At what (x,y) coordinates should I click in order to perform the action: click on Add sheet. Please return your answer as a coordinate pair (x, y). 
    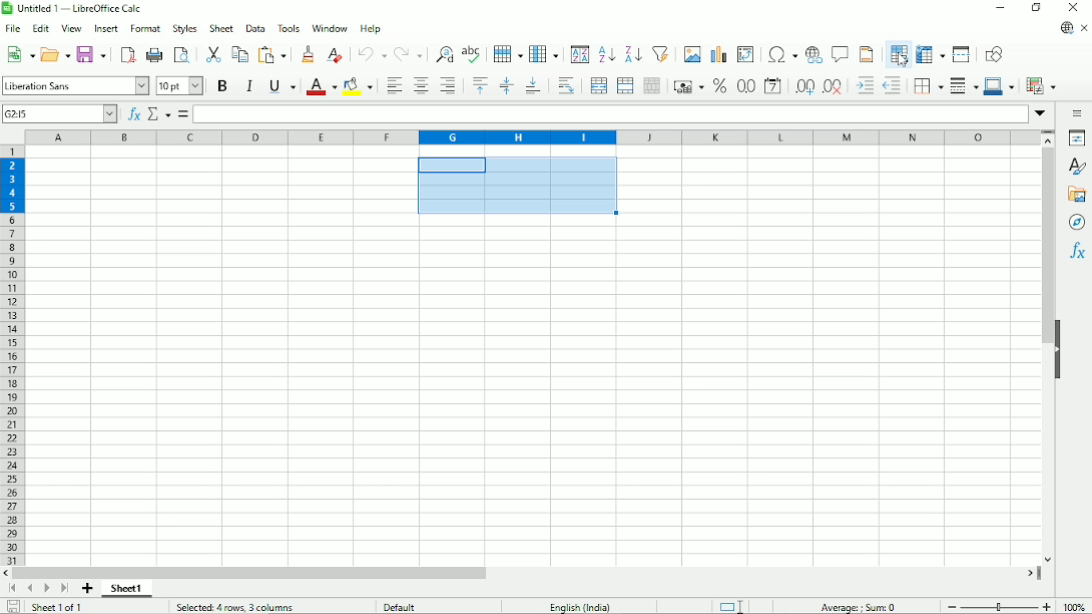
    Looking at the image, I should click on (88, 589).